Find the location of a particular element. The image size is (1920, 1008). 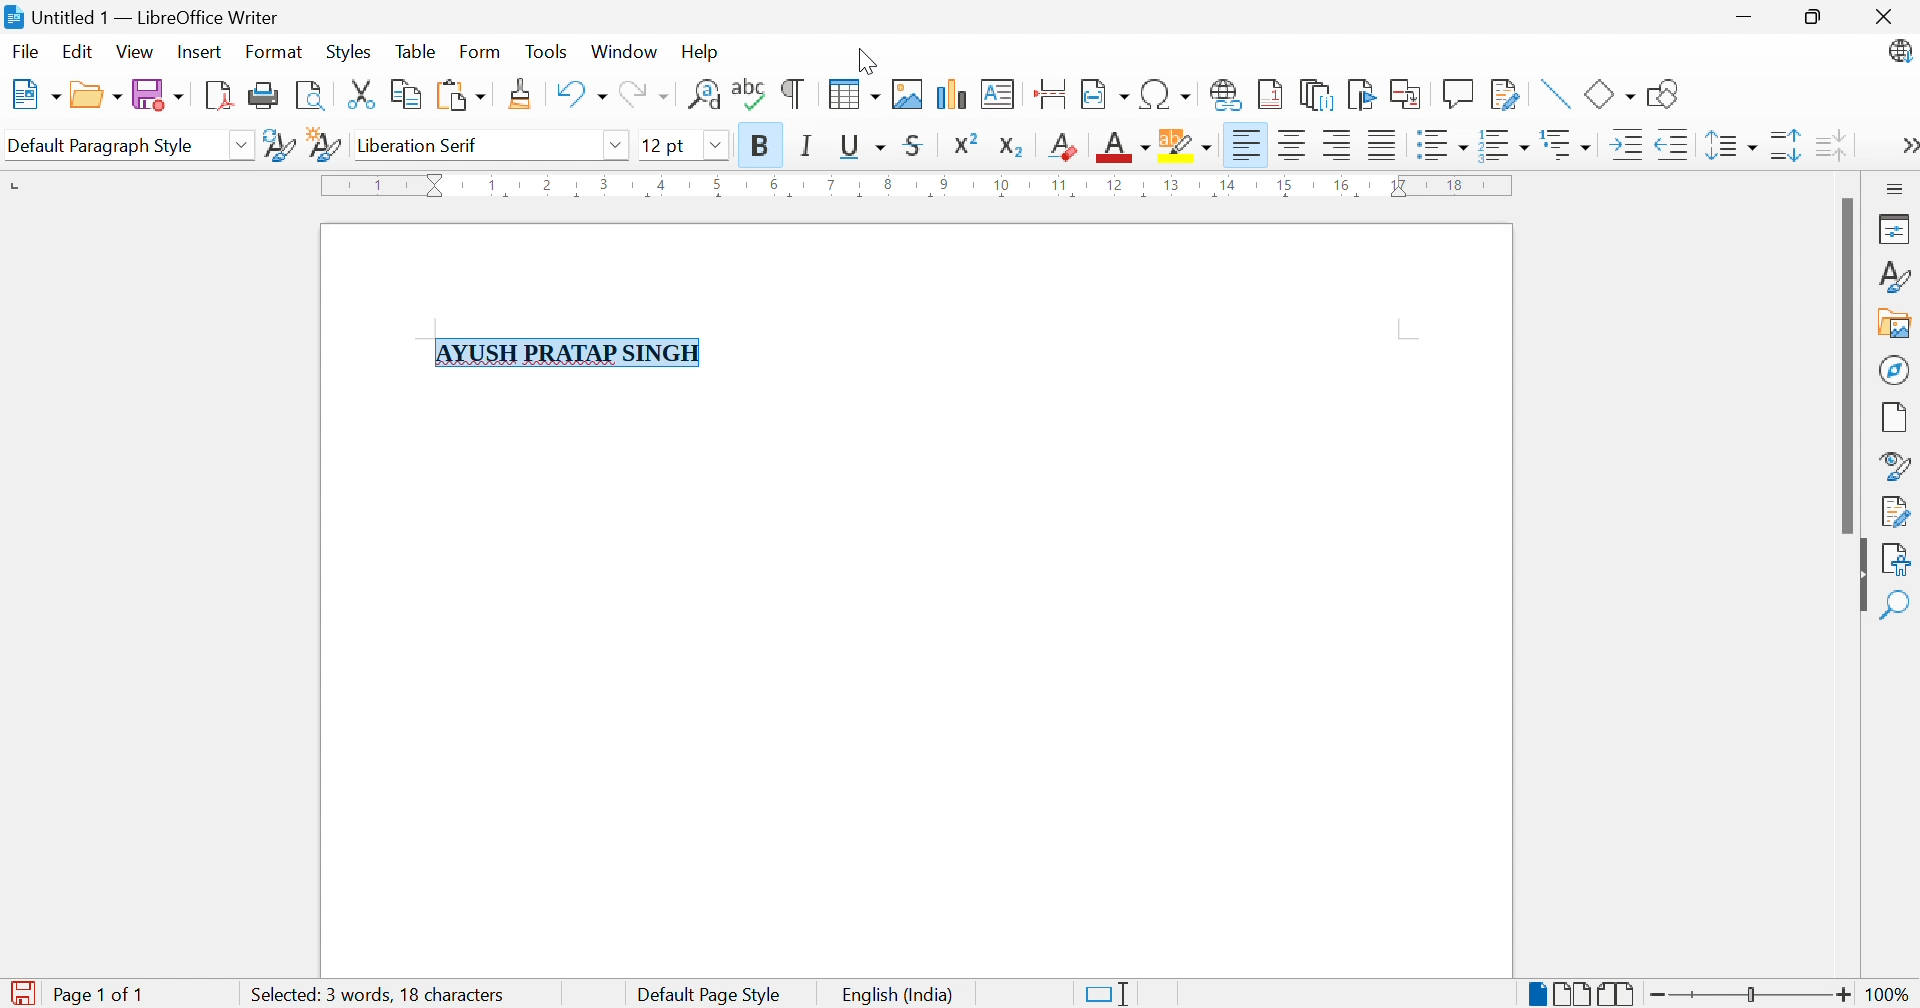

4 words, 19 characters is located at coordinates (380, 994).